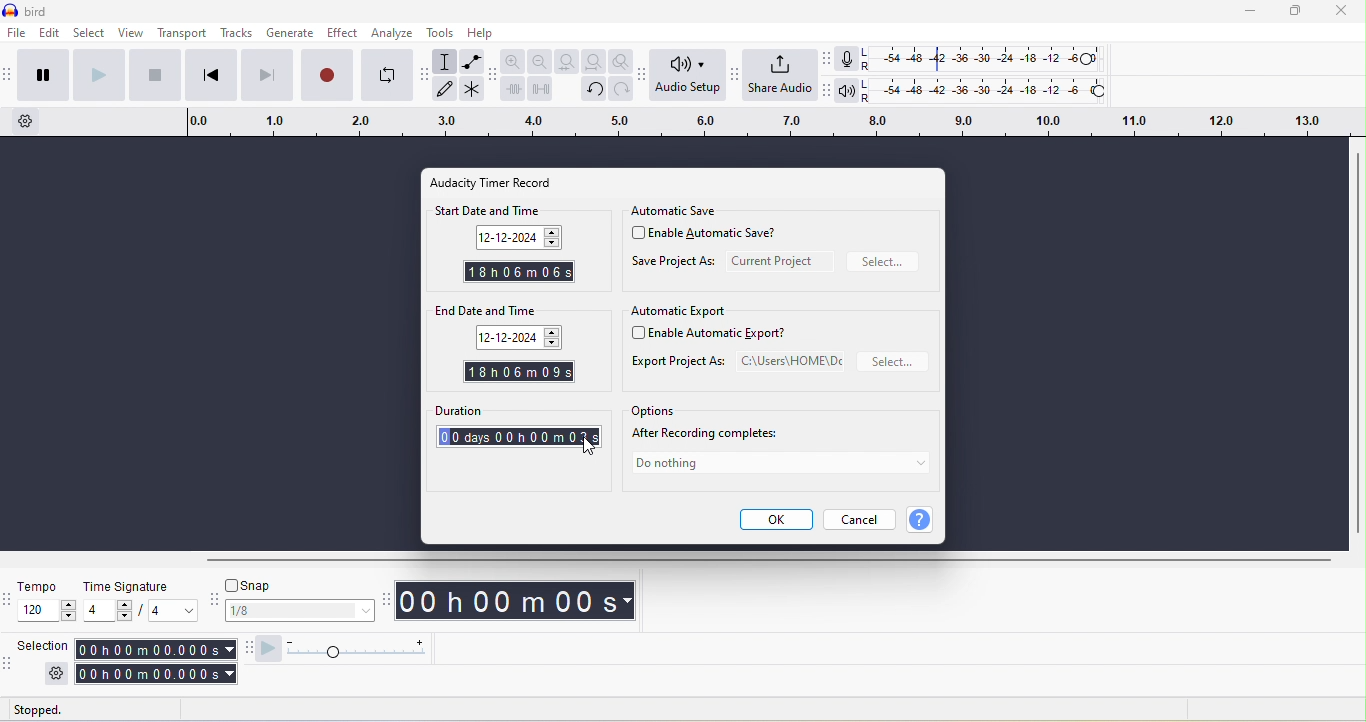 The image size is (1366, 722). Describe the element at coordinates (154, 78) in the screenshot. I see `stop` at that location.